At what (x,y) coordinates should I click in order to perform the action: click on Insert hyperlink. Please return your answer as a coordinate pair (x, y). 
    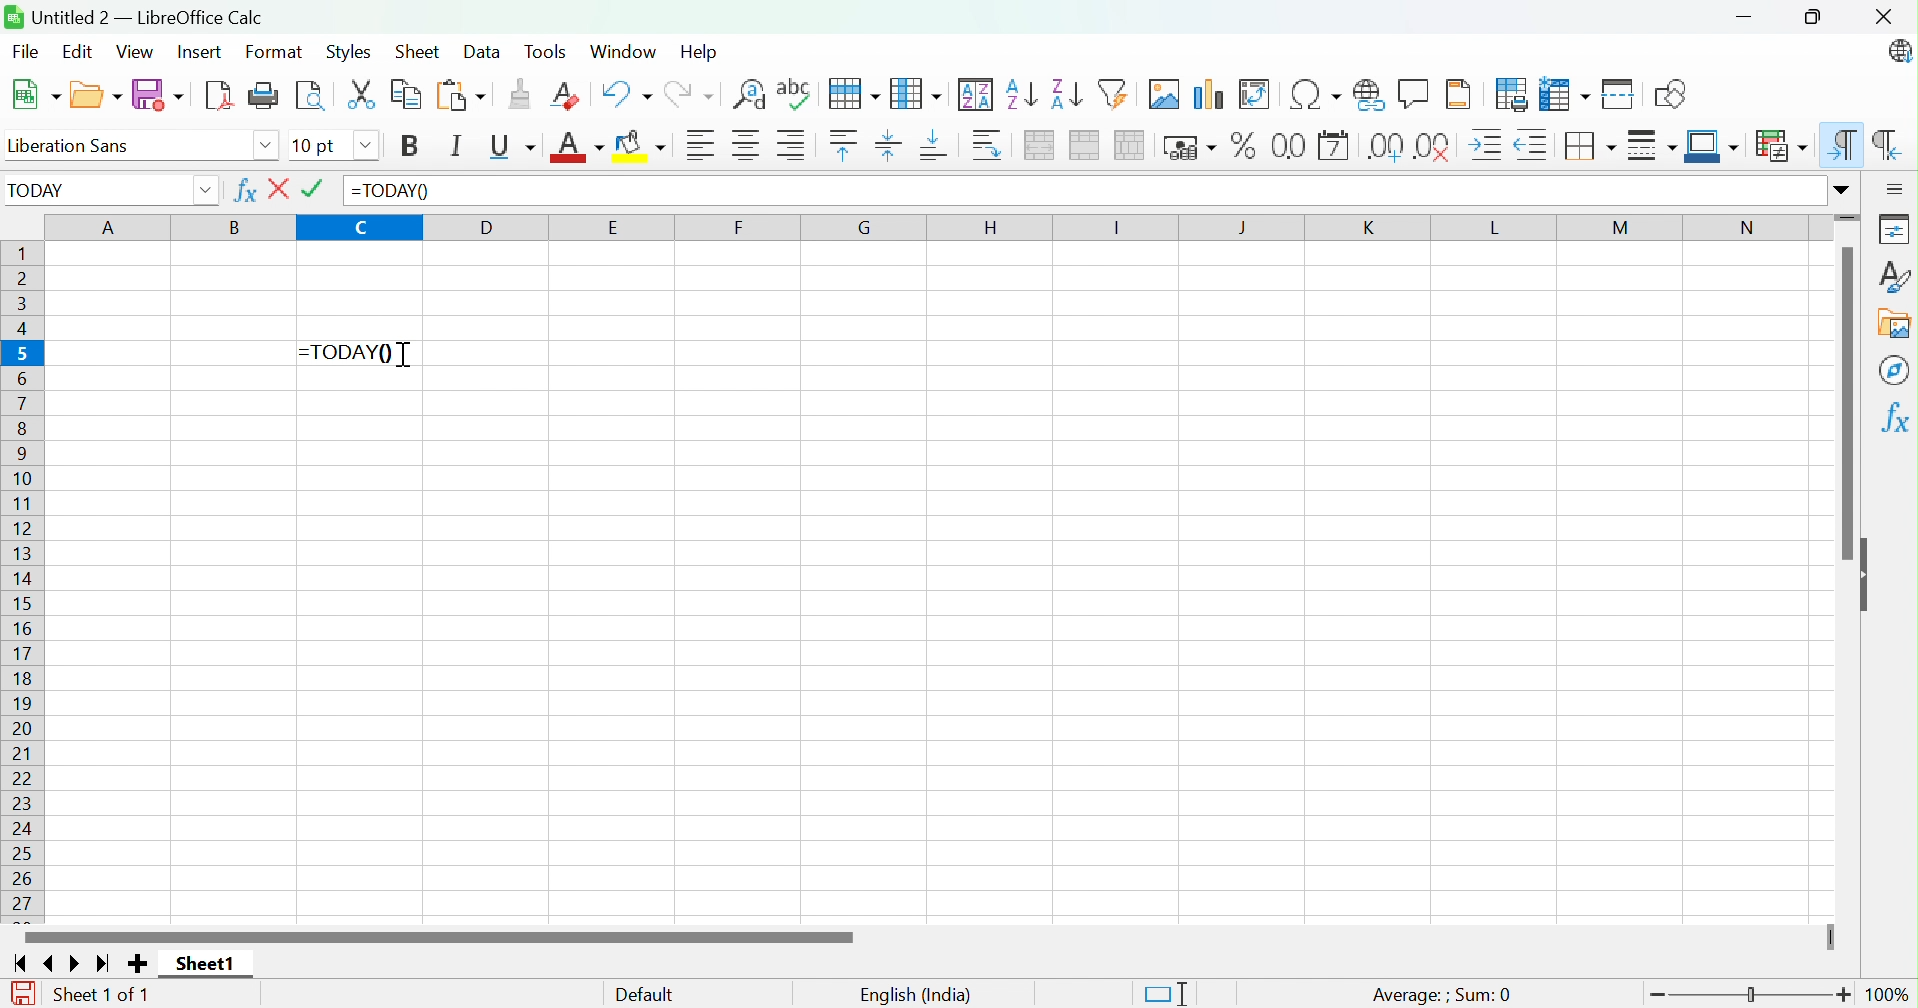
    Looking at the image, I should click on (1367, 93).